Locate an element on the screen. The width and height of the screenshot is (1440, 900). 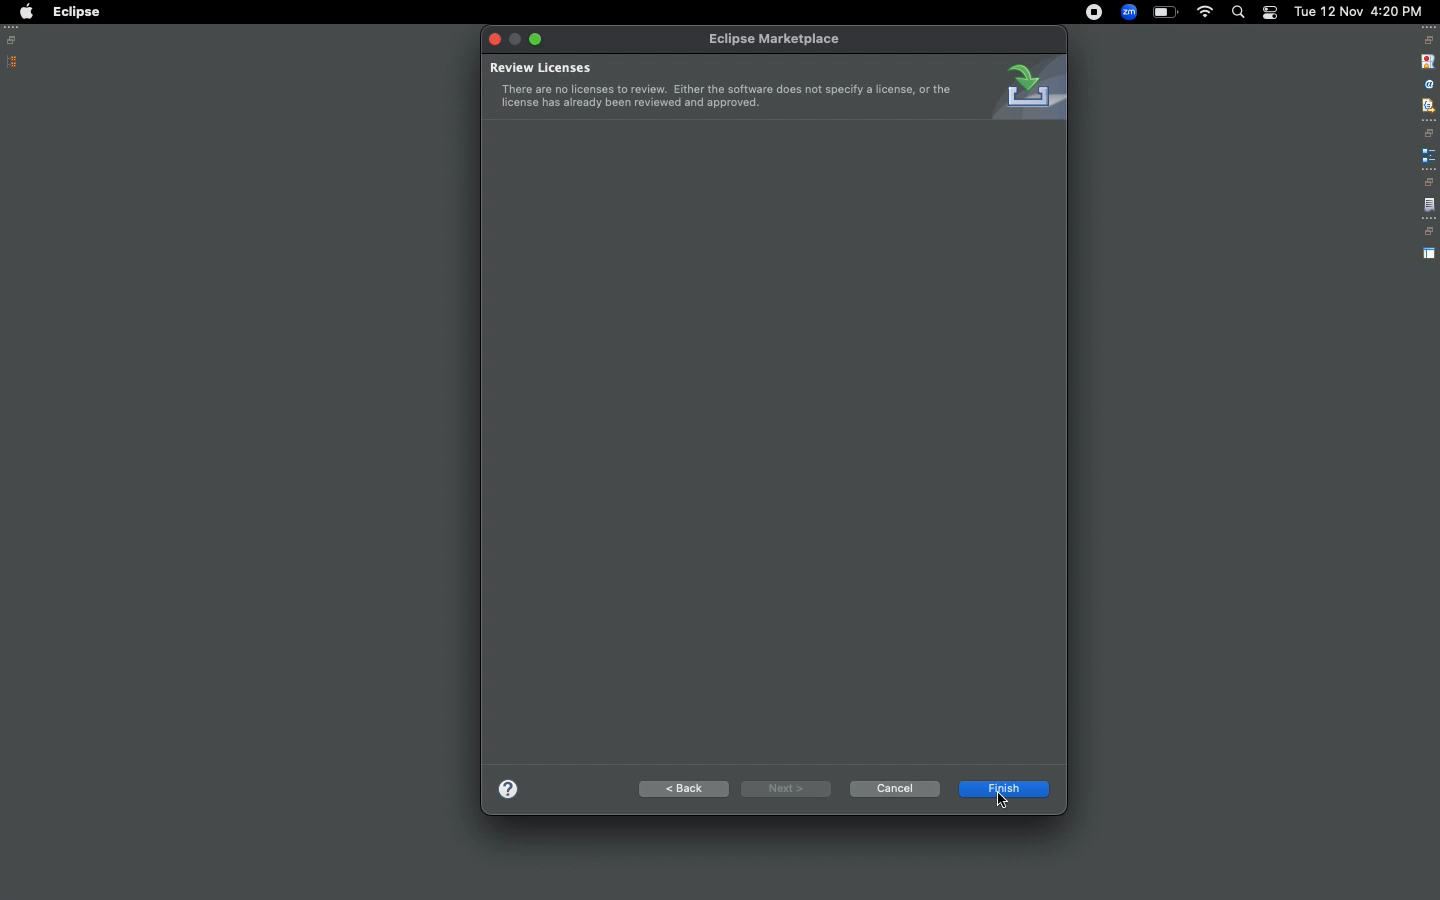
Search is located at coordinates (1237, 12).